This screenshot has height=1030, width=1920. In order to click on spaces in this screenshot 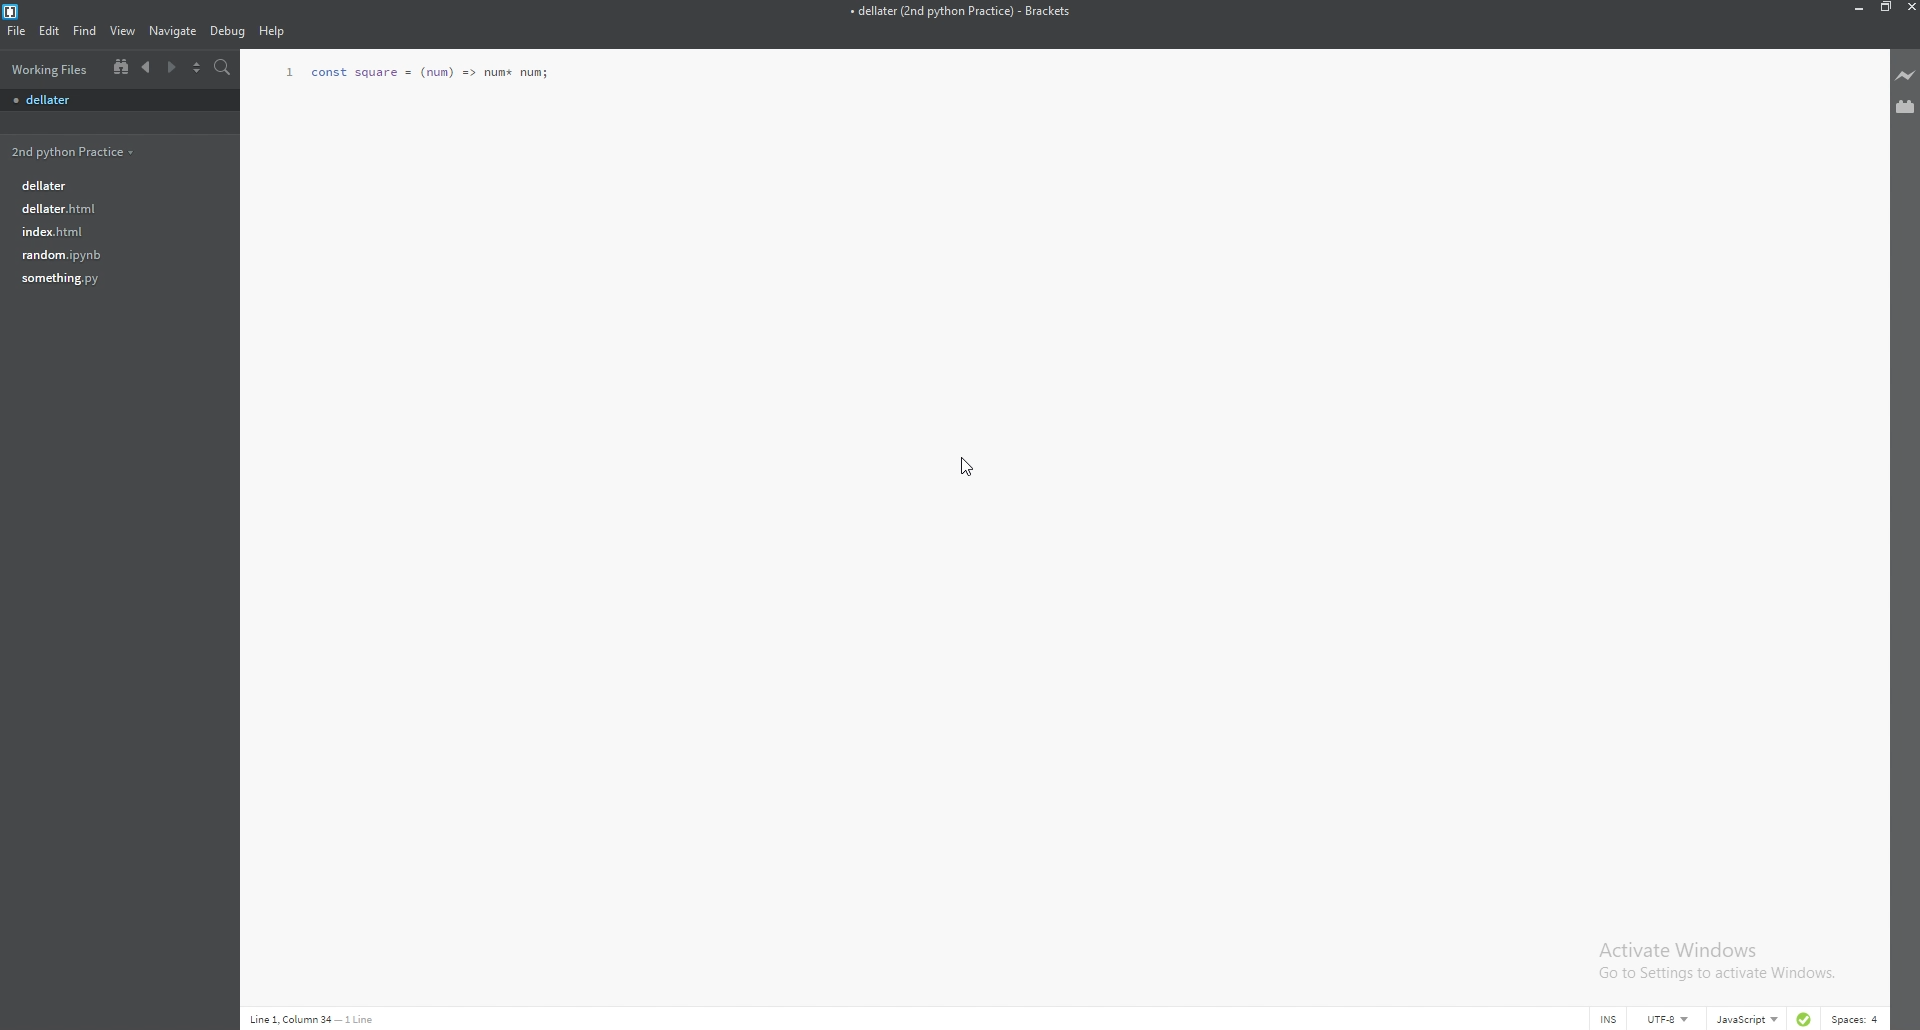, I will do `click(1857, 1018)`.